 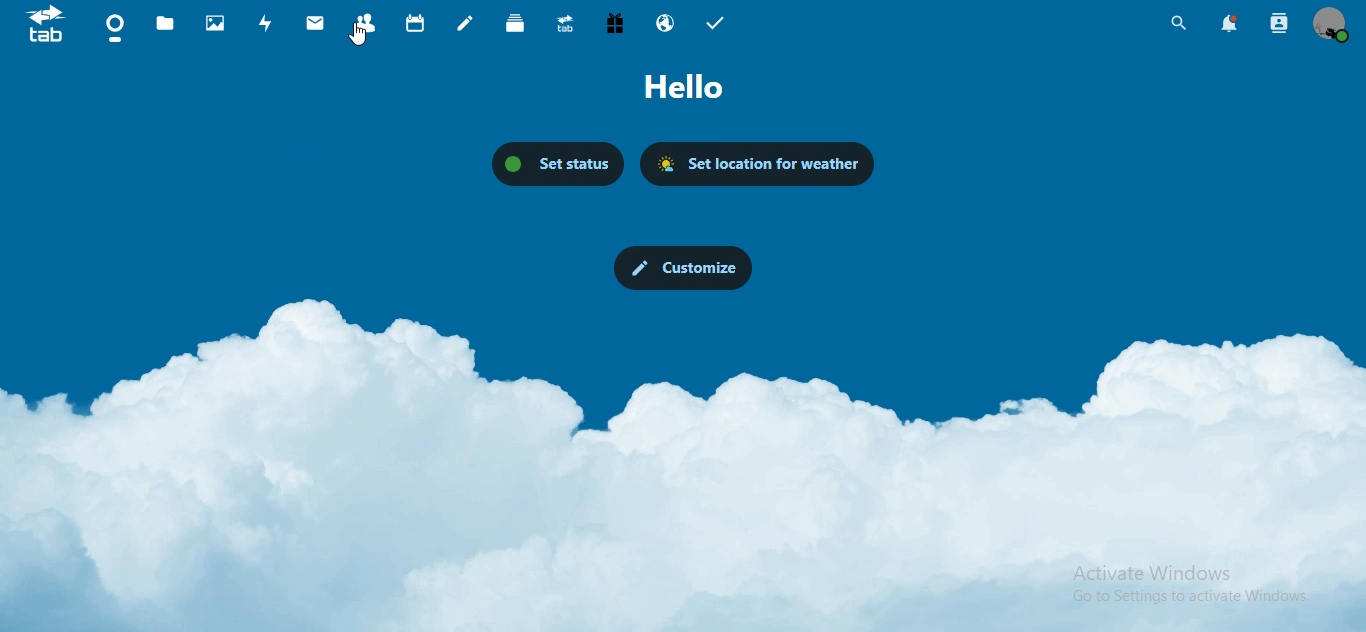 I want to click on deck, so click(x=517, y=23).